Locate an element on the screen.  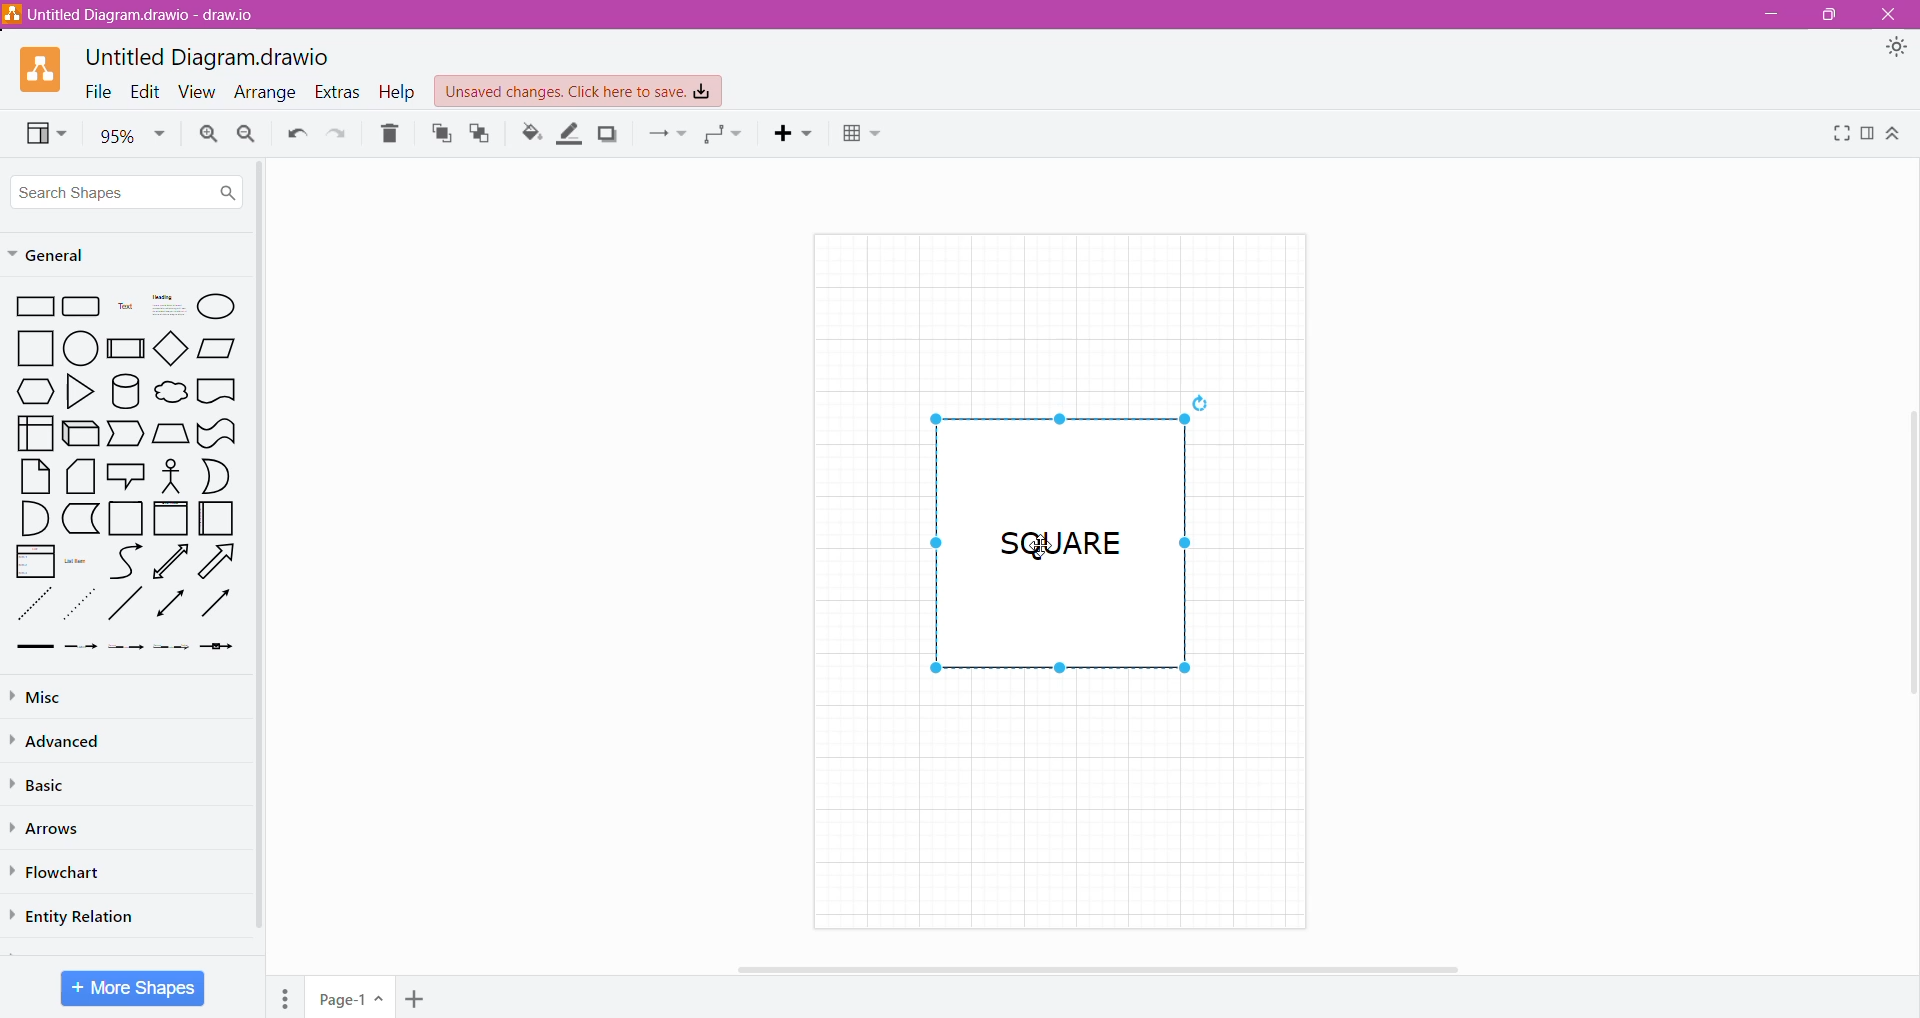
To Front is located at coordinates (439, 132).